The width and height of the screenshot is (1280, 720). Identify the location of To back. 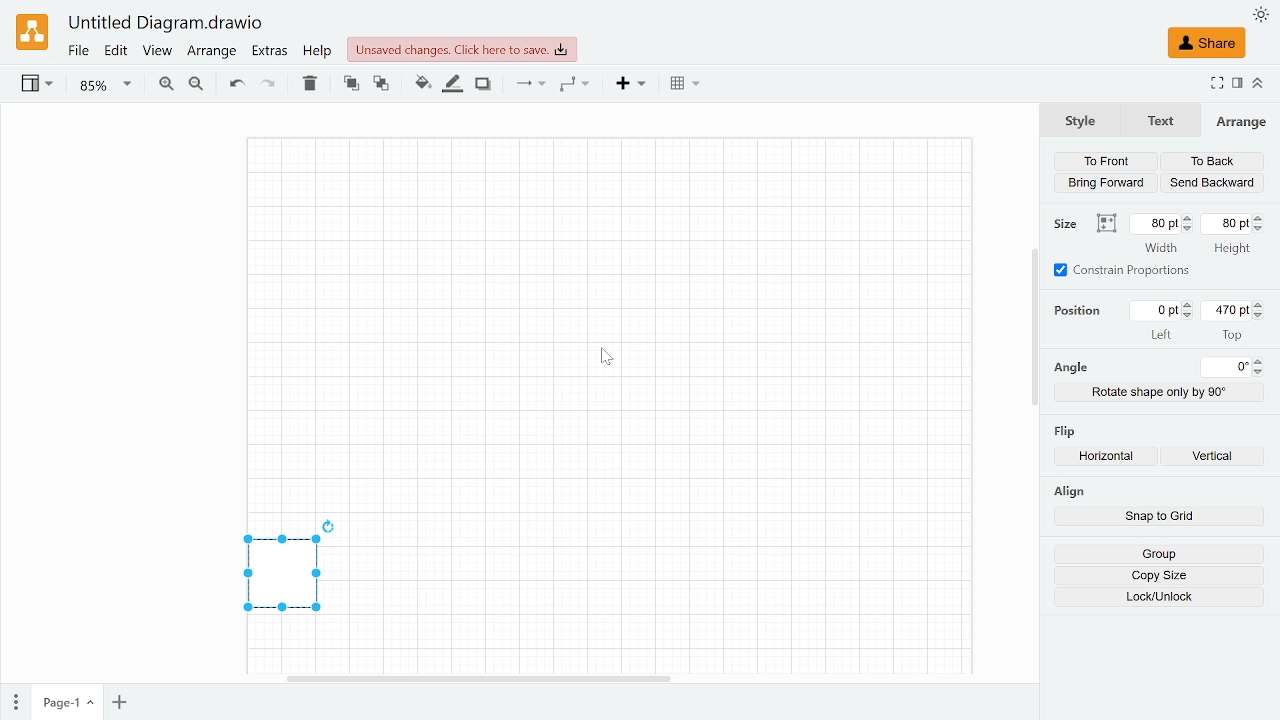
(1212, 162).